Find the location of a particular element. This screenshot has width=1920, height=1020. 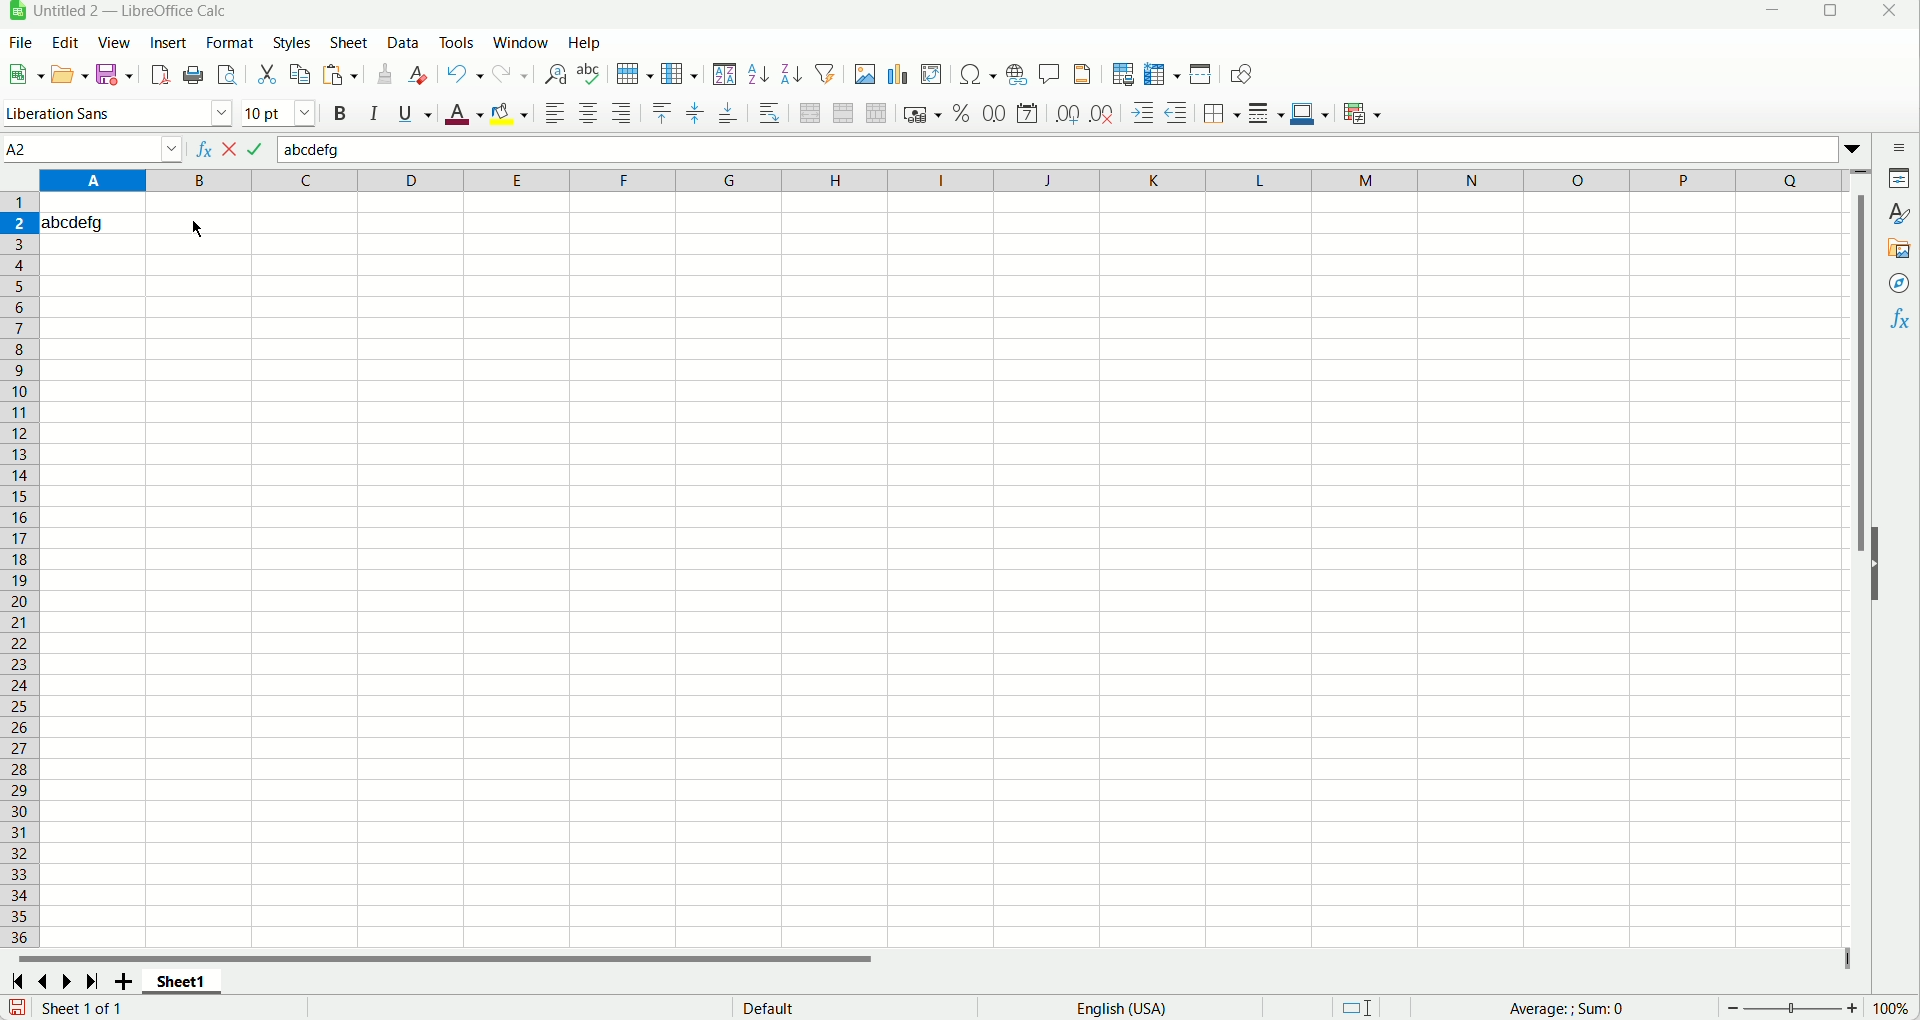

find and replace is located at coordinates (556, 74).